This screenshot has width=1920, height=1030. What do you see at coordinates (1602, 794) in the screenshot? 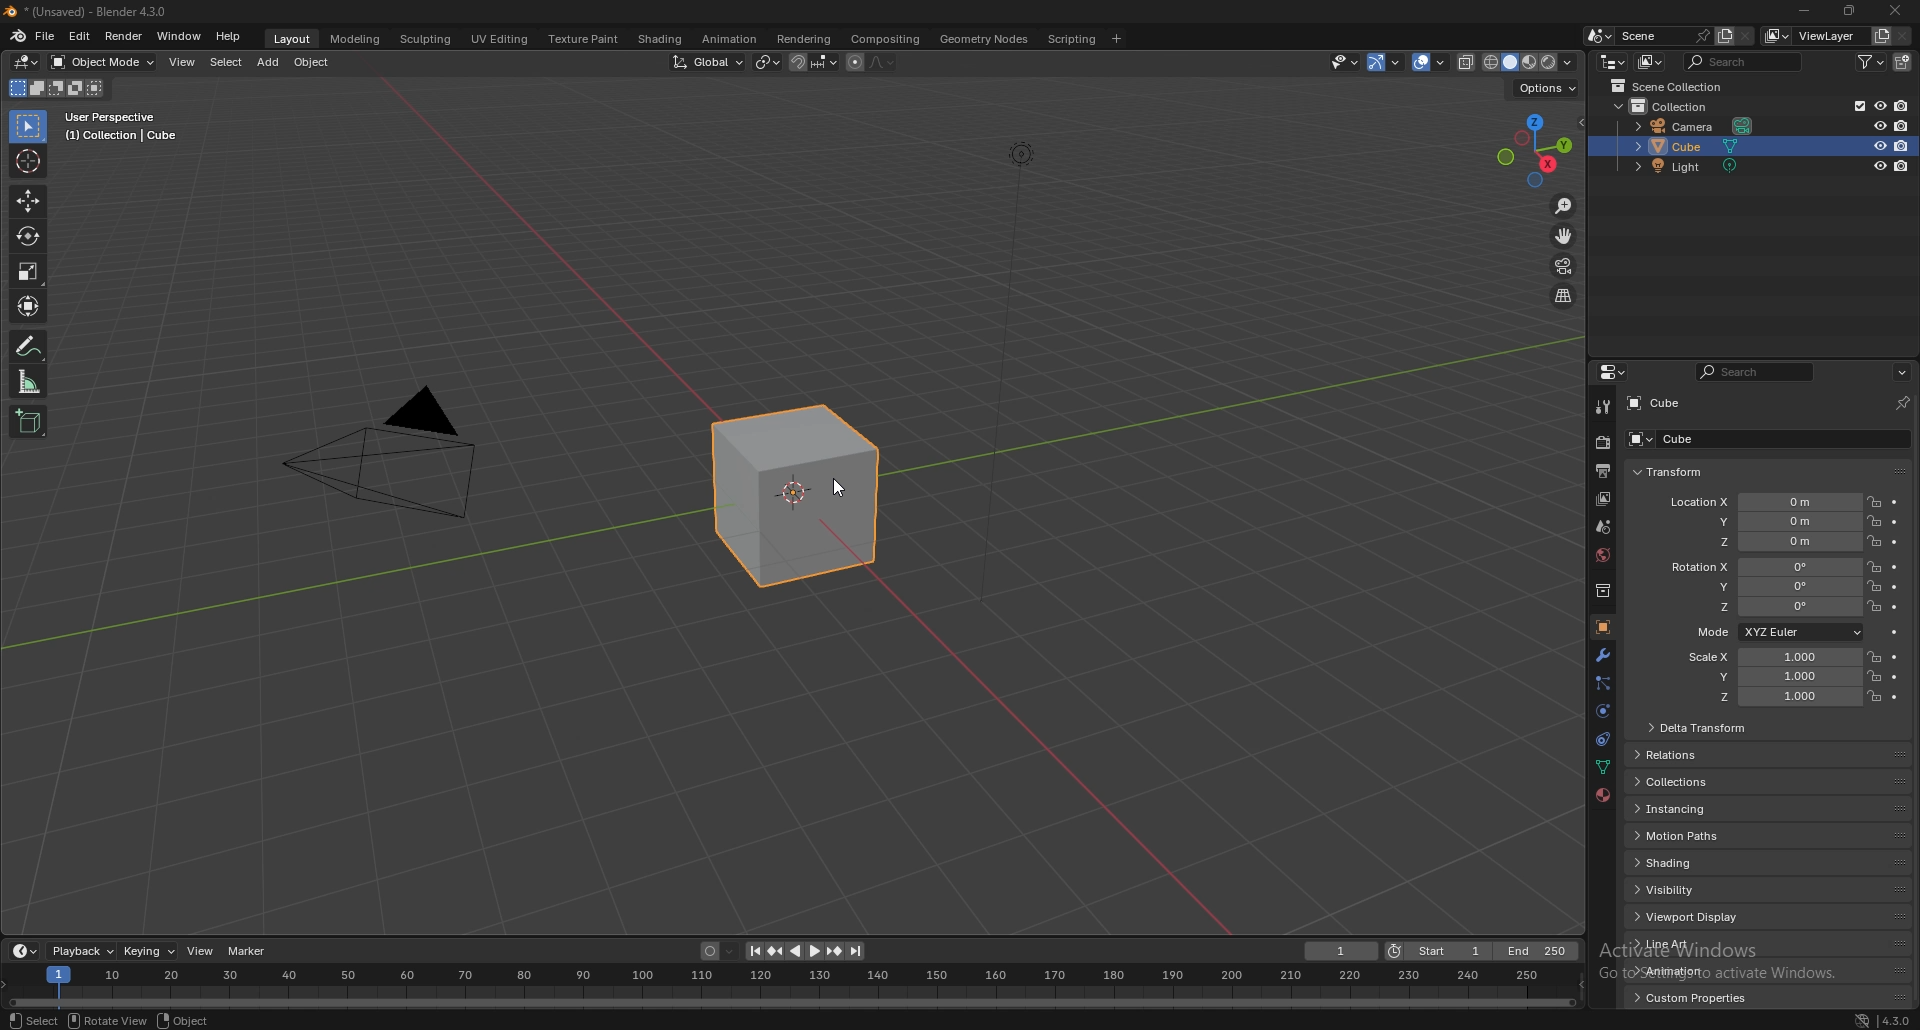
I see `material` at bounding box center [1602, 794].